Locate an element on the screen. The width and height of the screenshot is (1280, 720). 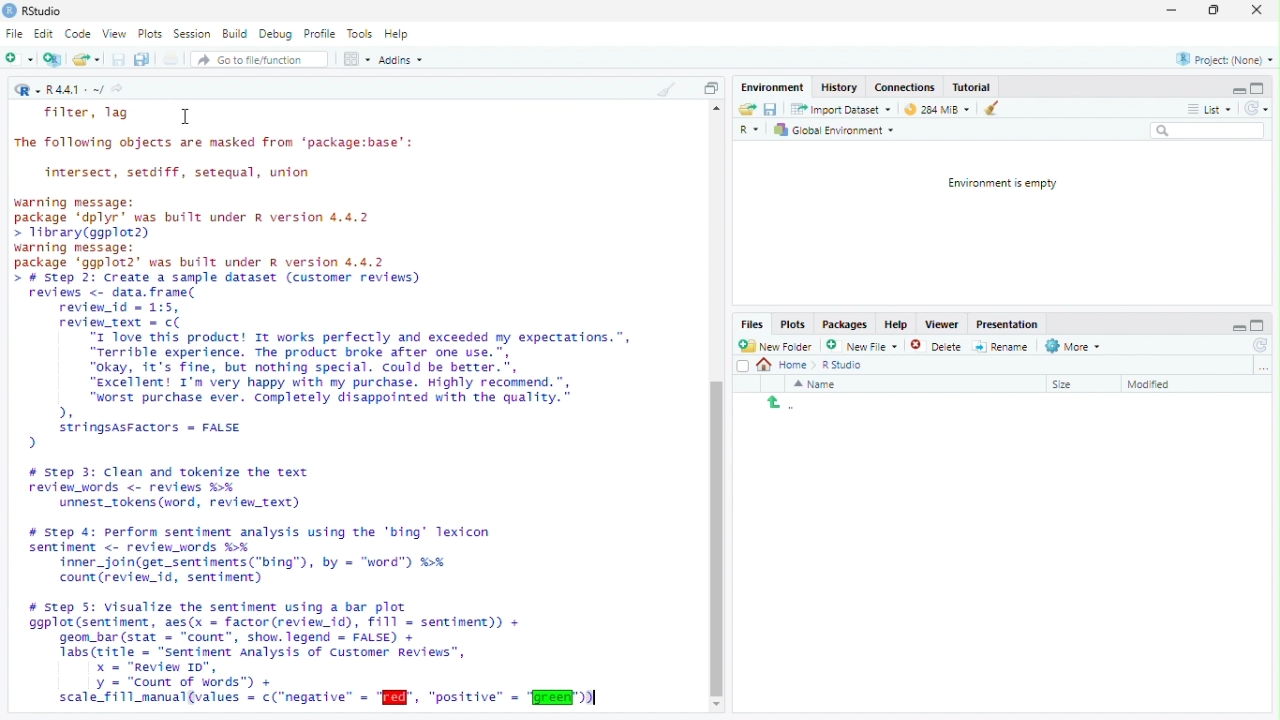
284 MiB is located at coordinates (934, 107).